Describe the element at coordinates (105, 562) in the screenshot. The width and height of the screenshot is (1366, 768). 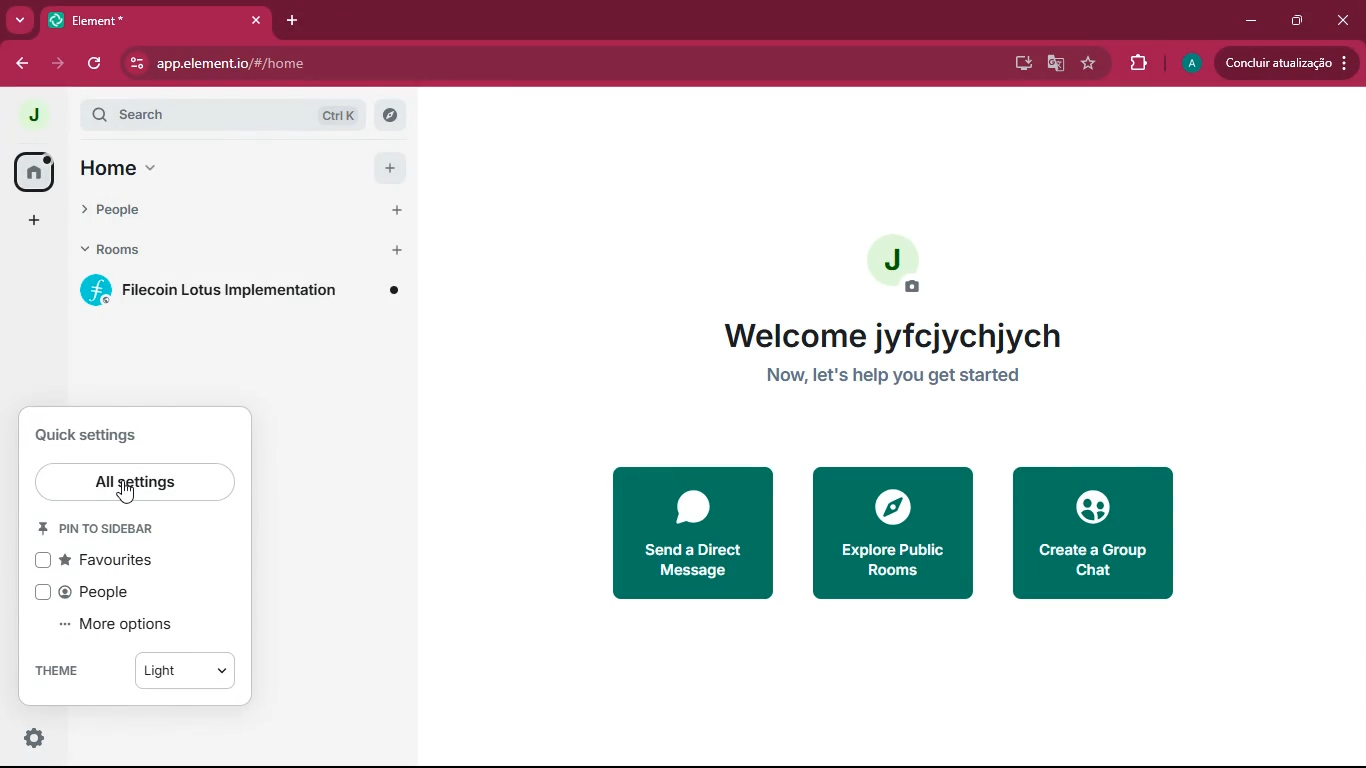
I see `favourites` at that location.